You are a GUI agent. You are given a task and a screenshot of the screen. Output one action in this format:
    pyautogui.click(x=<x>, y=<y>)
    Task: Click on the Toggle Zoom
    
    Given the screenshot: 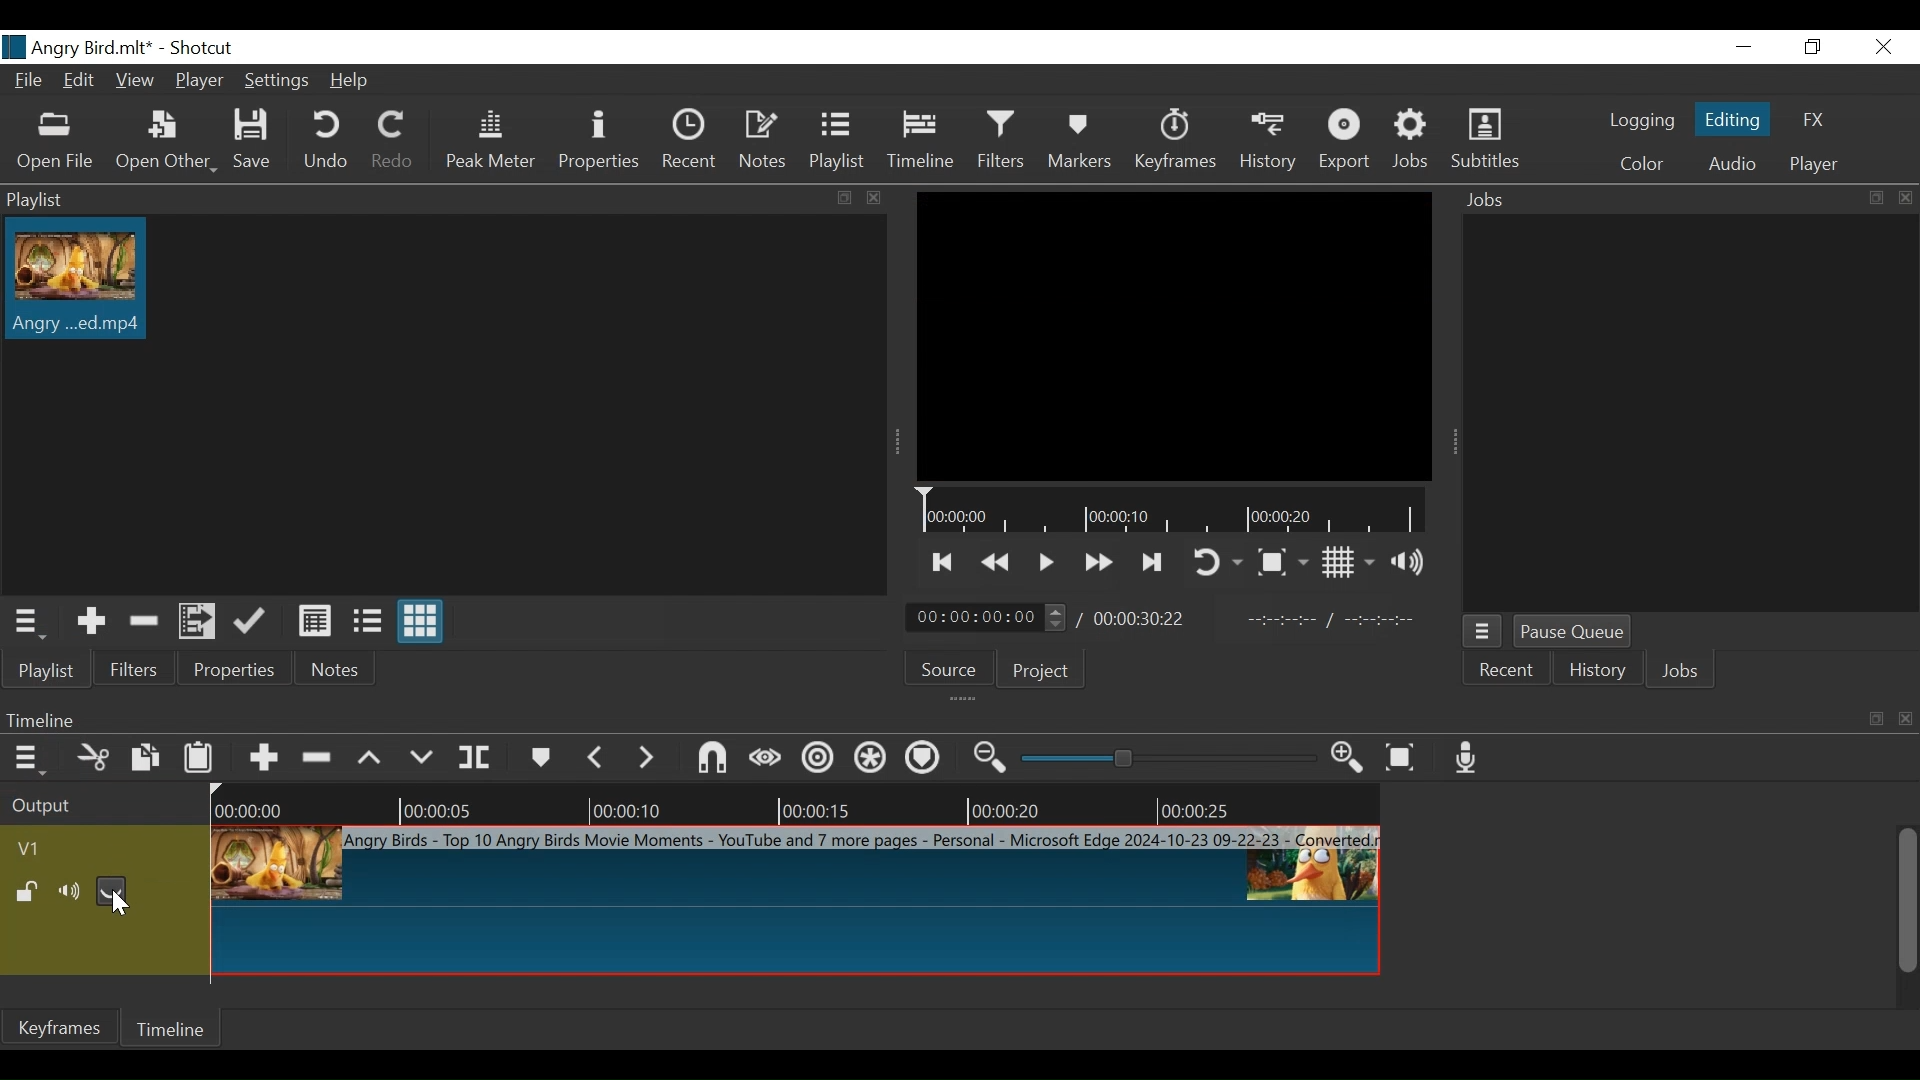 What is the action you would take?
    pyautogui.click(x=1281, y=561)
    